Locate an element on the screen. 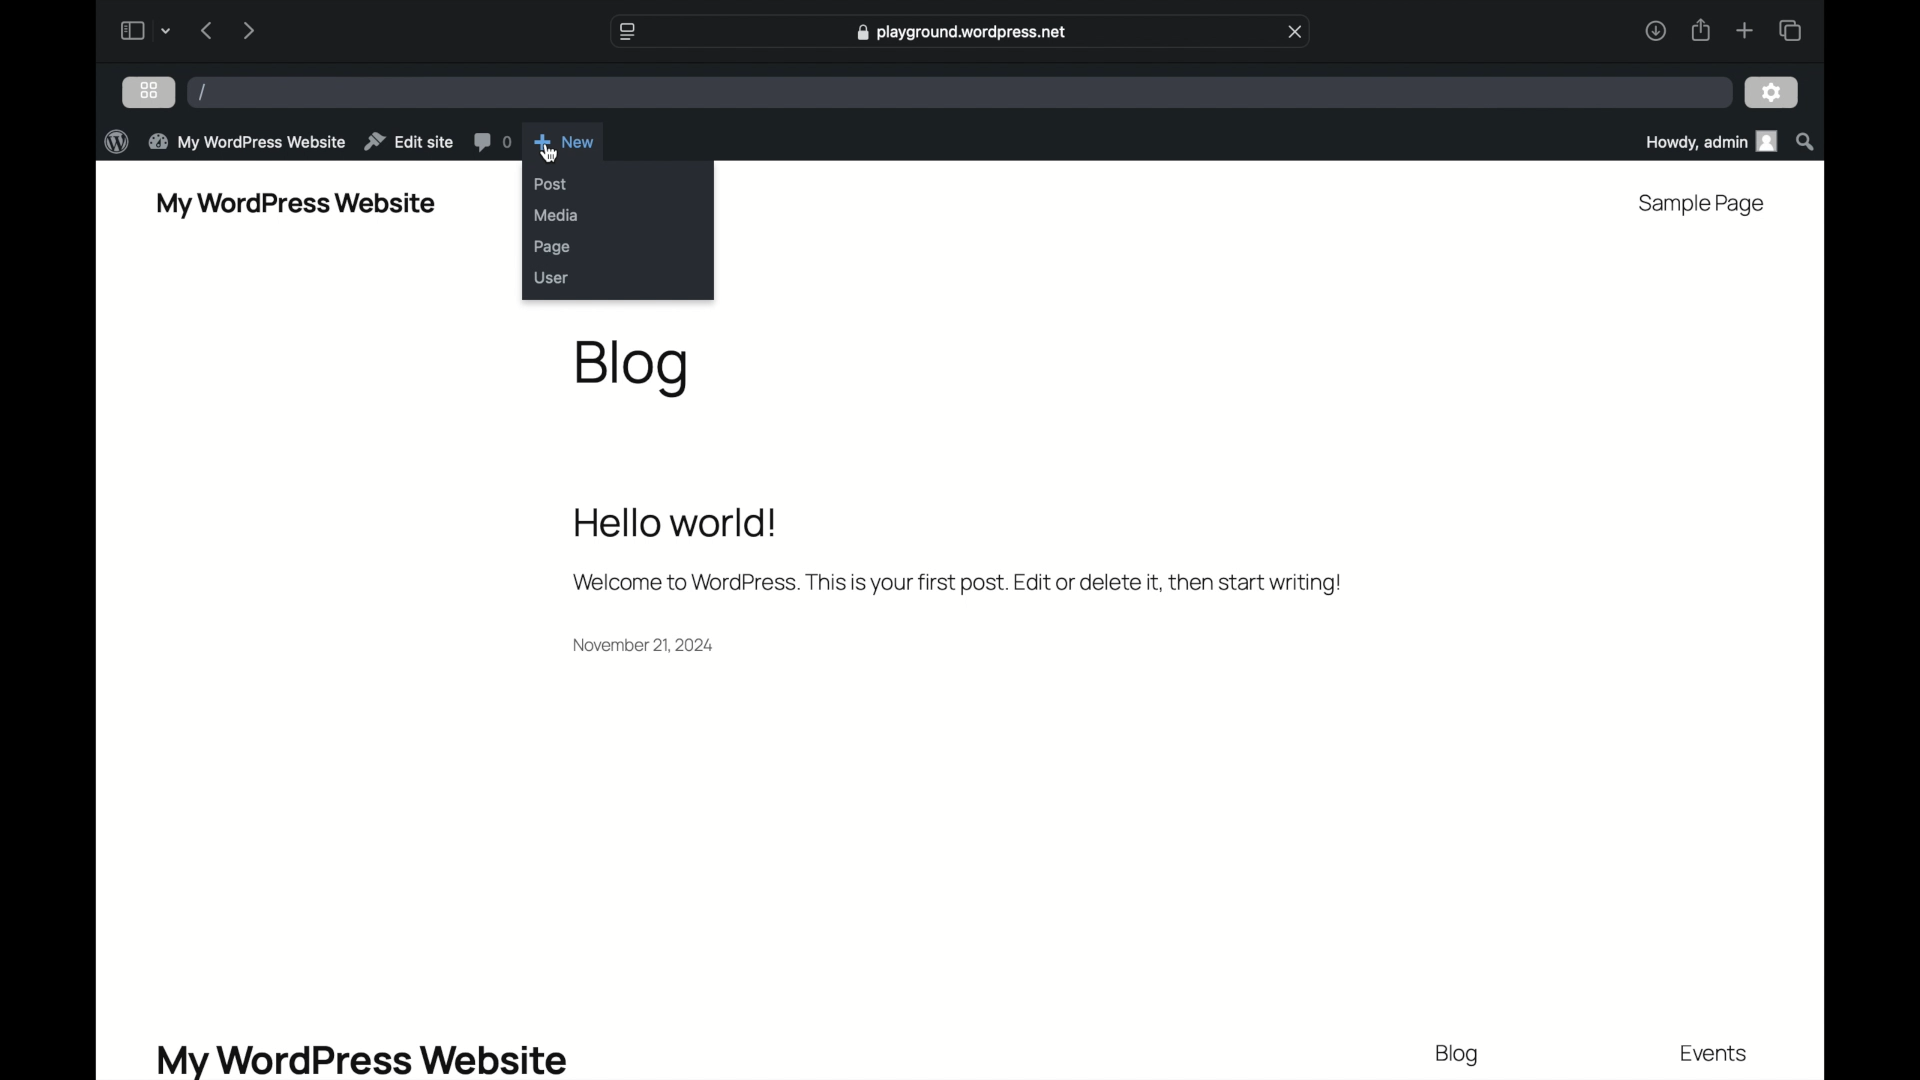  web address is located at coordinates (960, 32).